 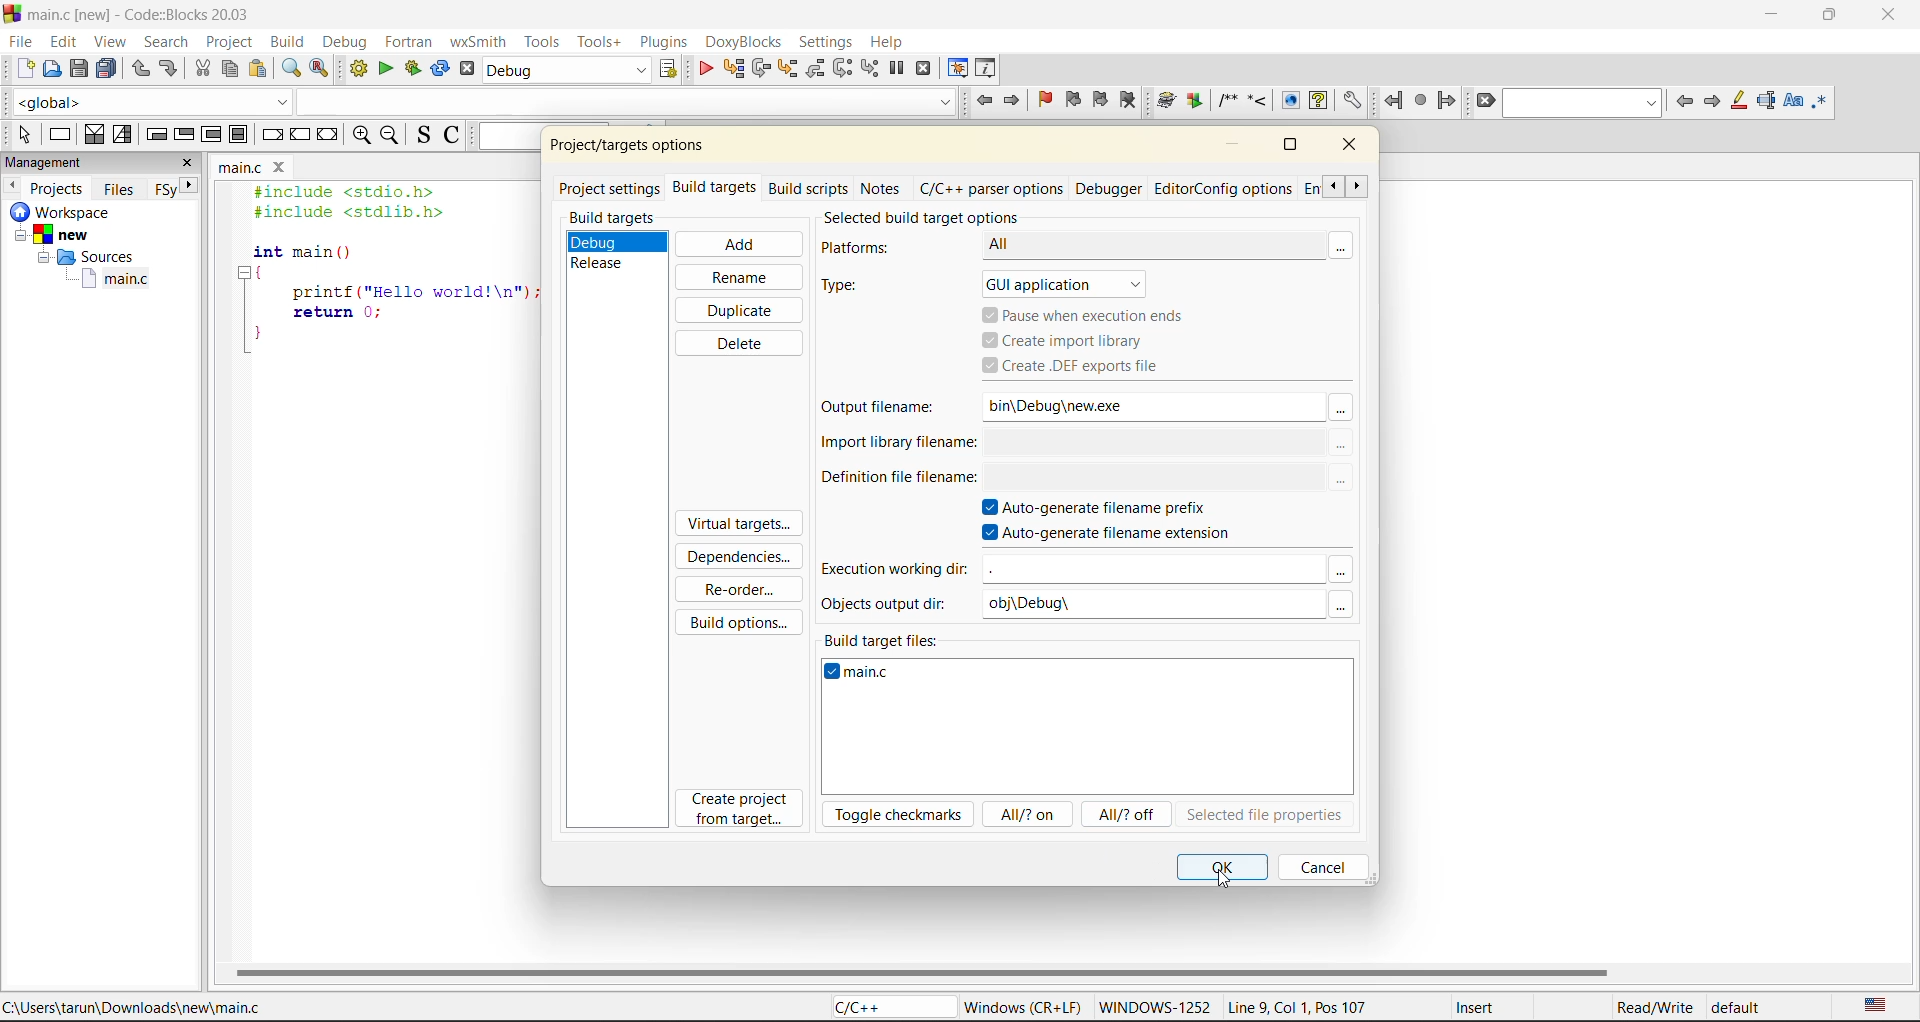 I want to click on rename, so click(x=738, y=277).